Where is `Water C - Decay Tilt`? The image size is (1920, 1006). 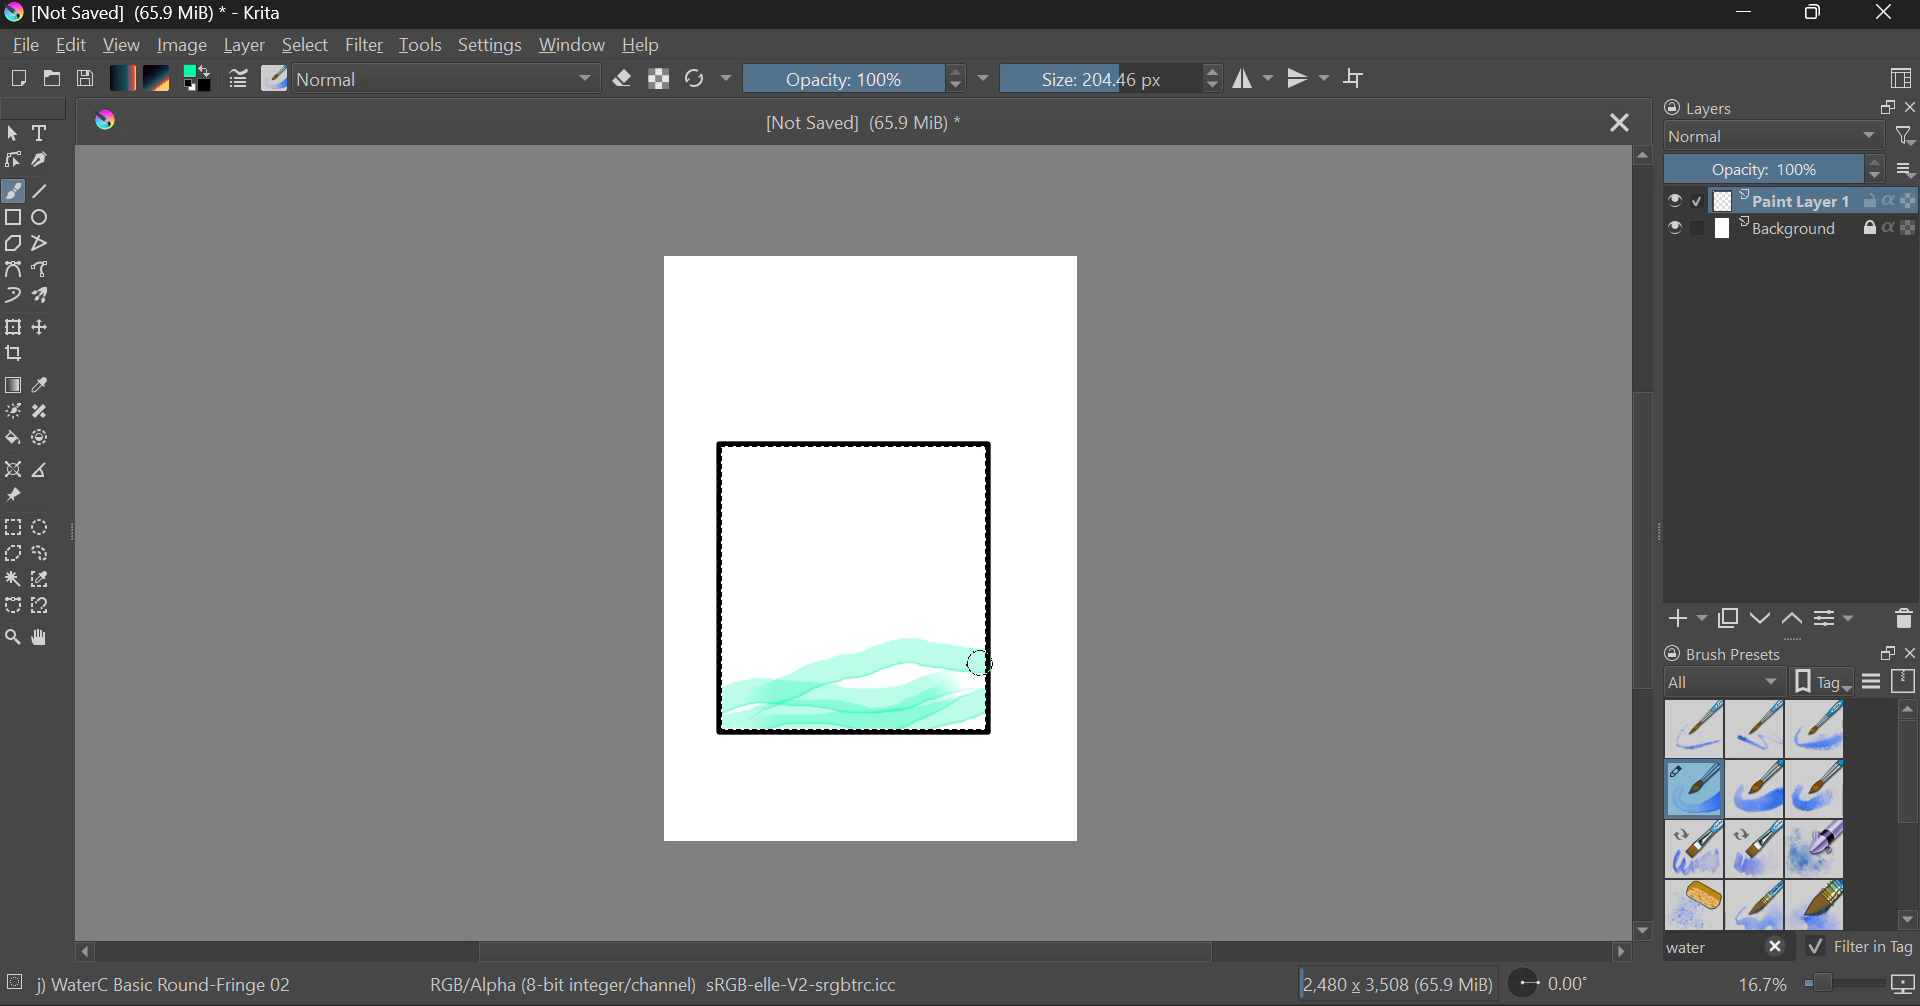 Water C - Decay Tilt is located at coordinates (1755, 847).